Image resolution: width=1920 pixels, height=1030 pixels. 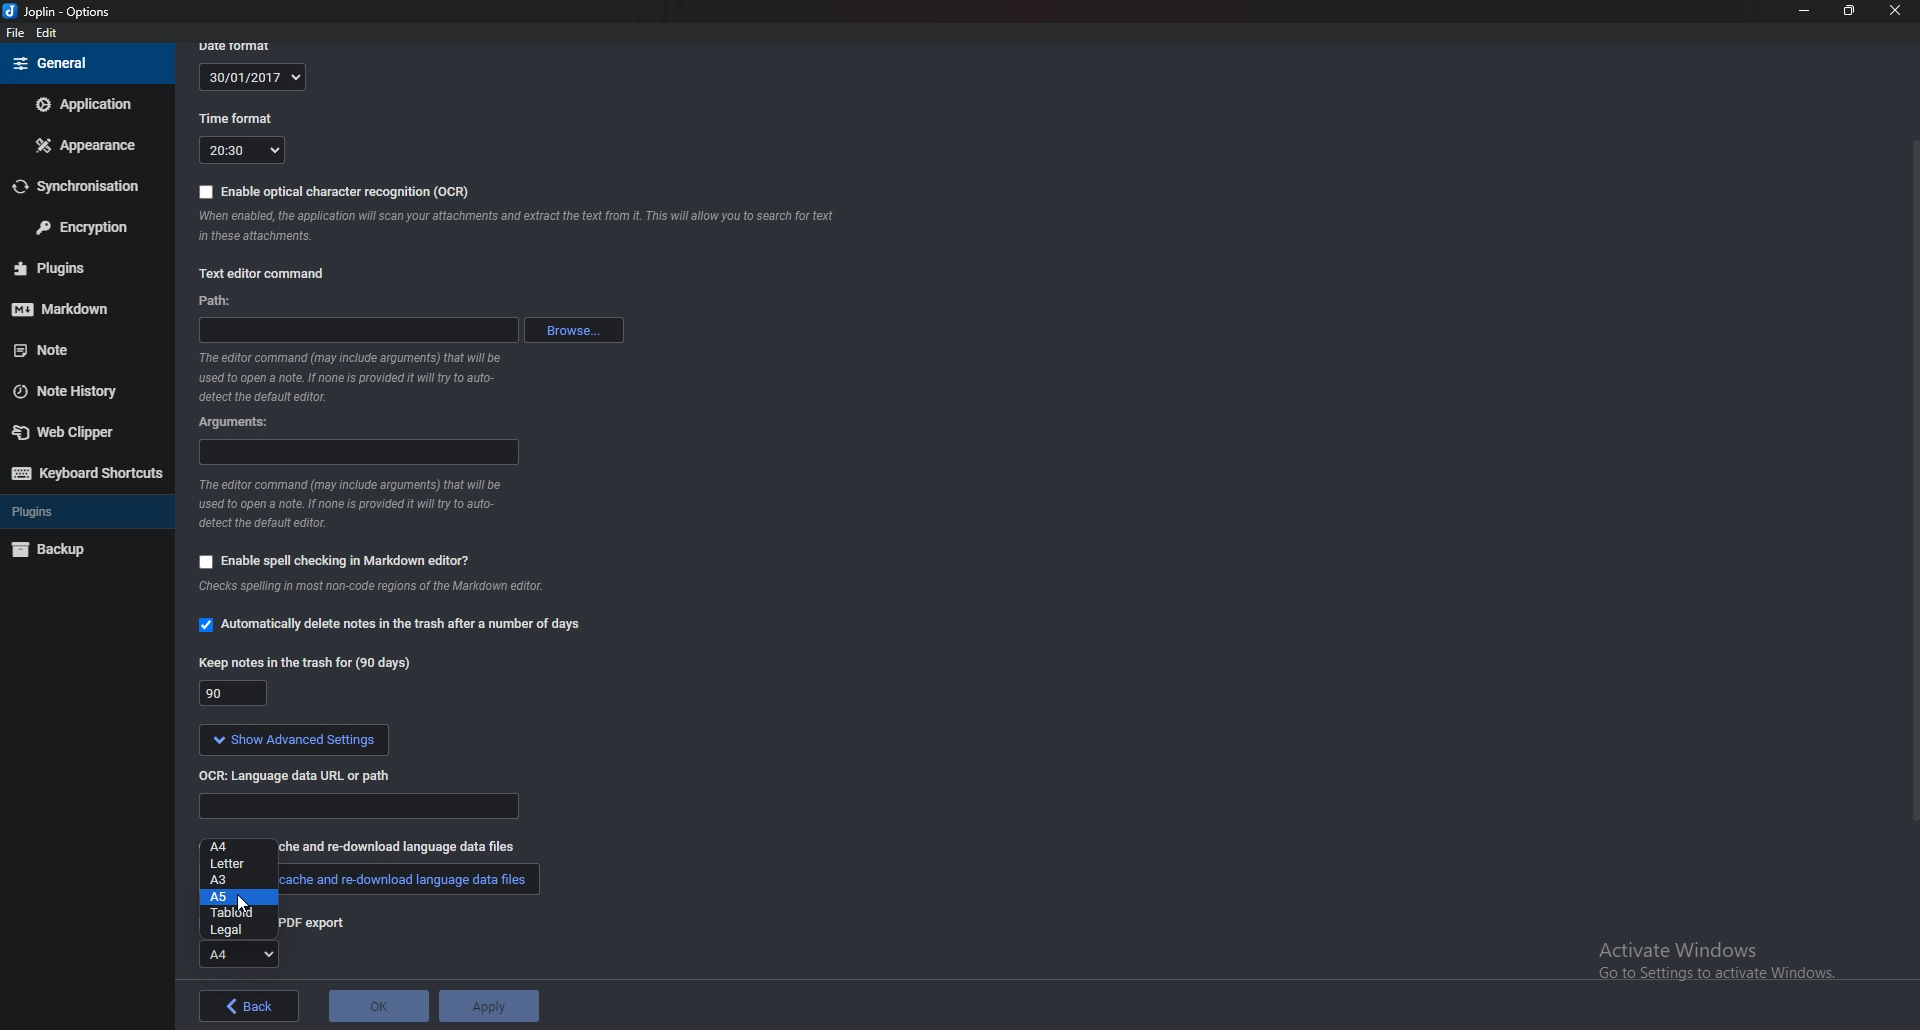 I want to click on re-download language data files, so click(x=427, y=847).